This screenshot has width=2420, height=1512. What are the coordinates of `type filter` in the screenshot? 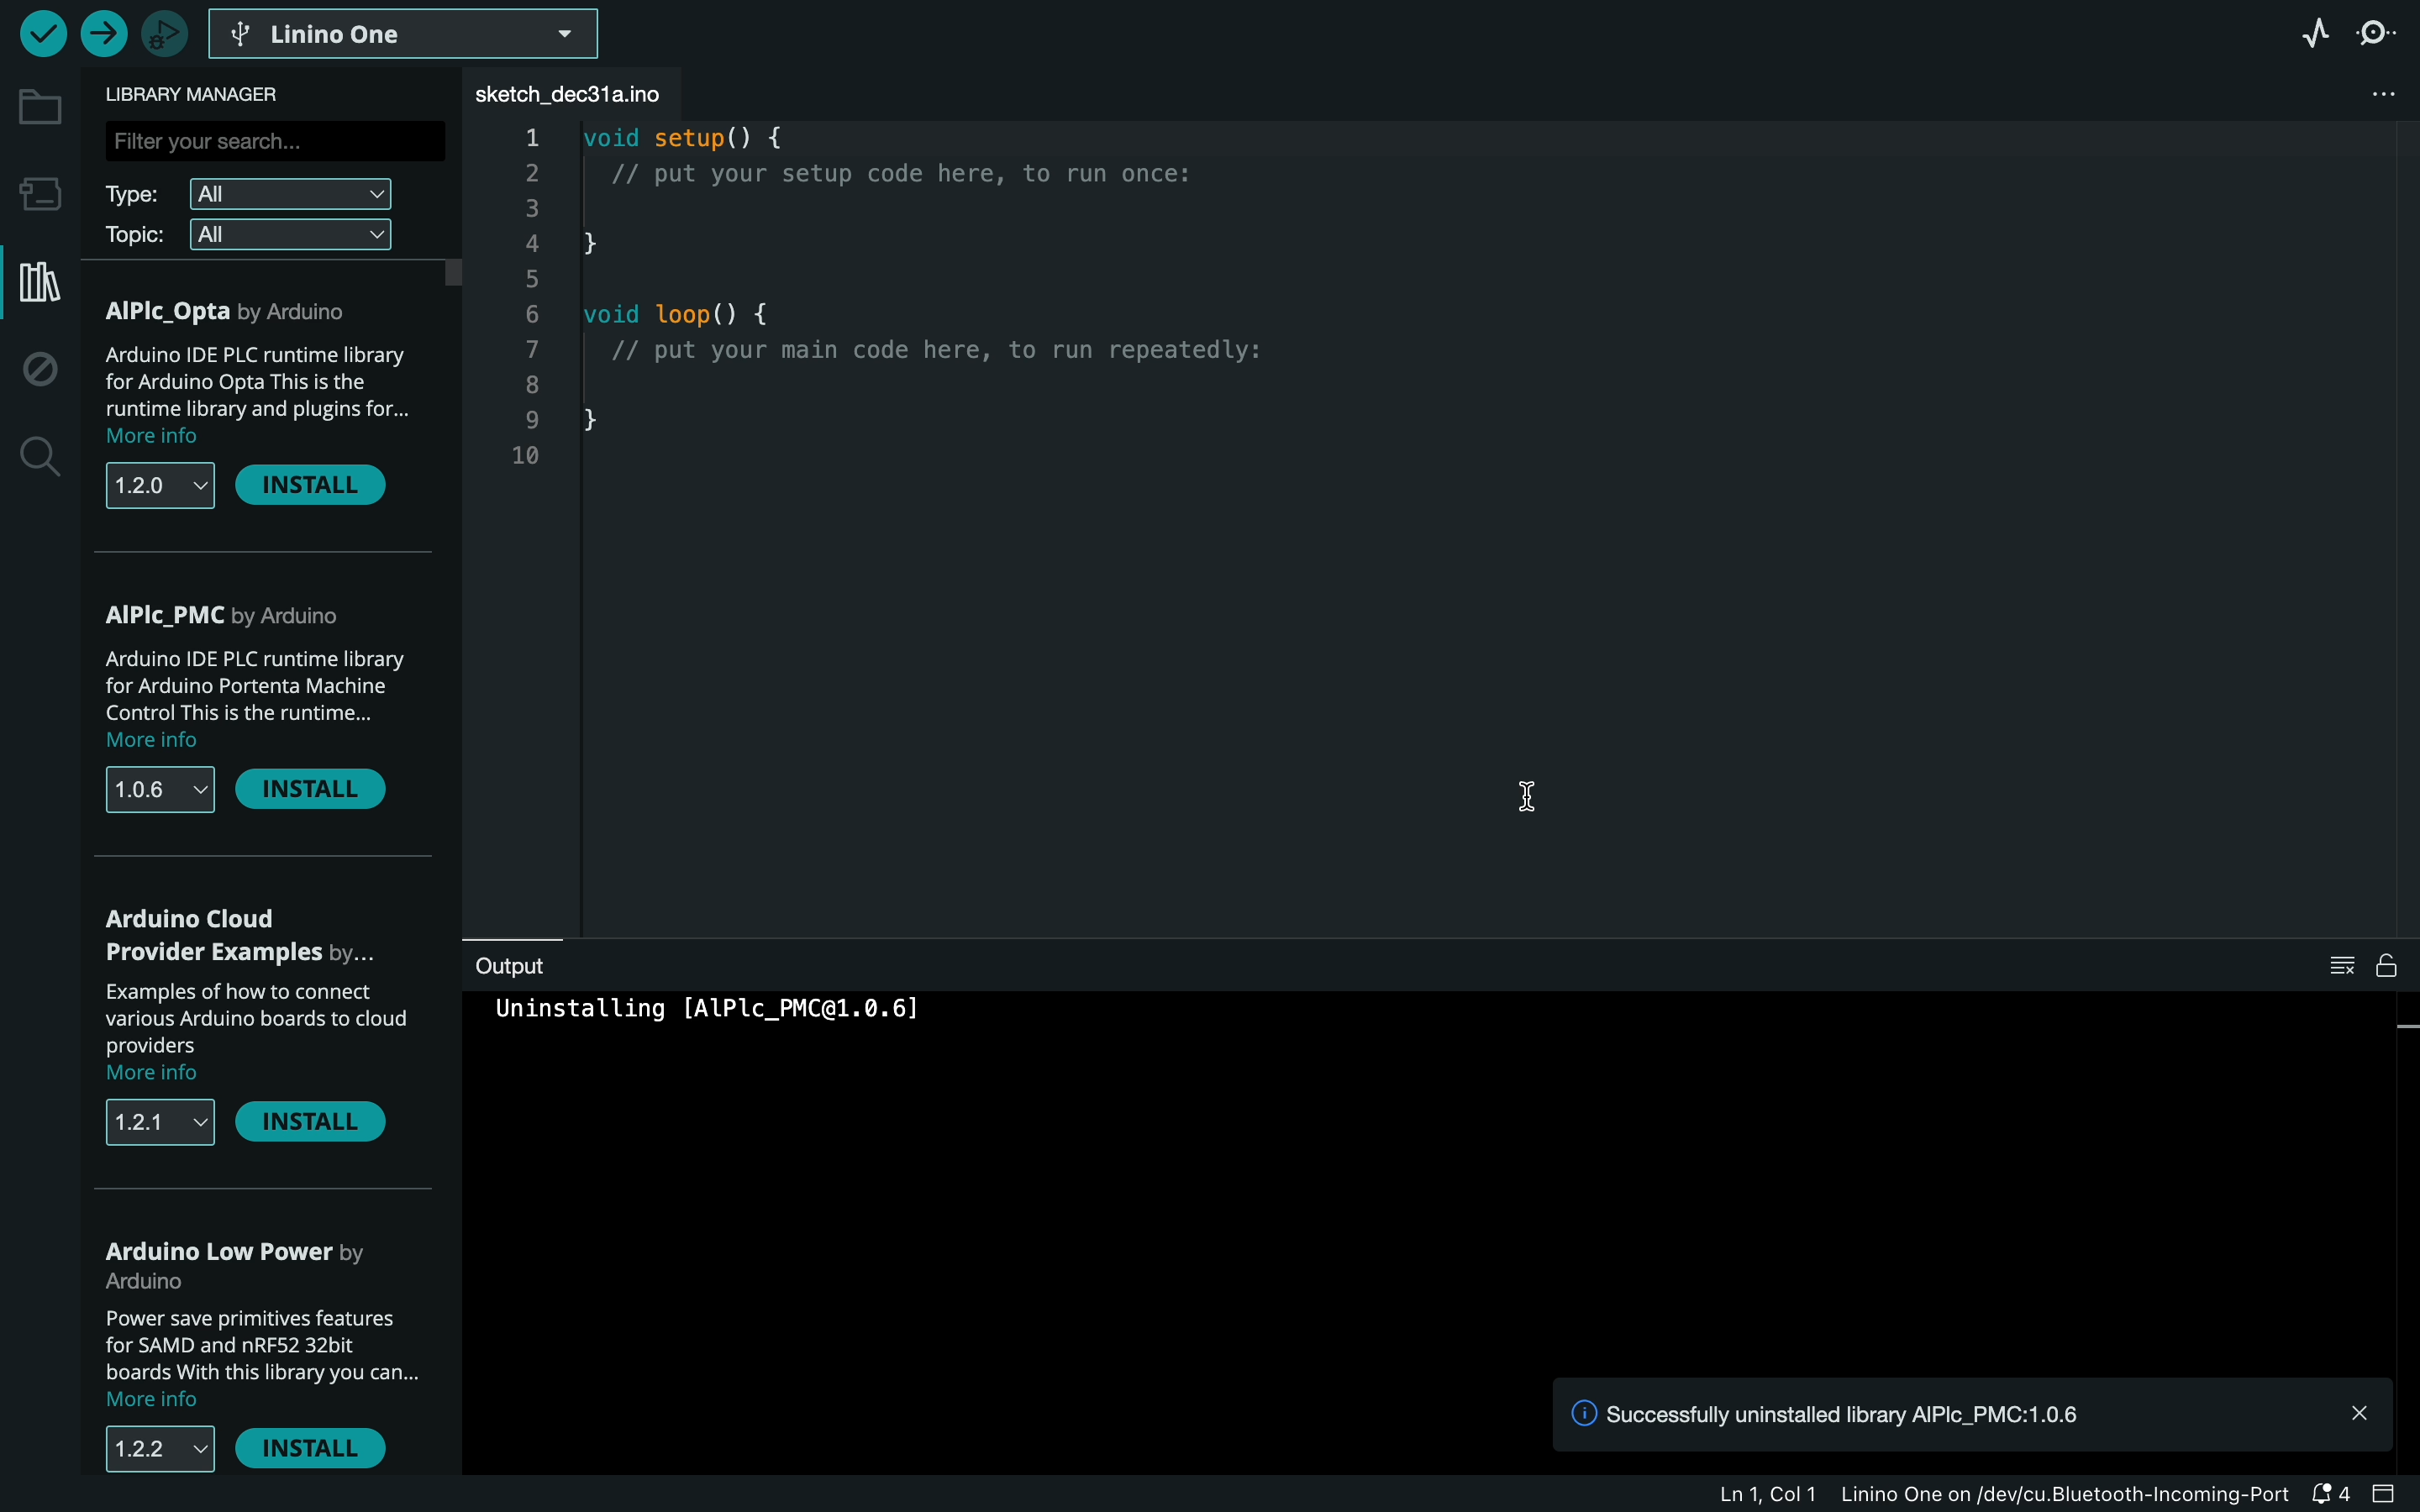 It's located at (250, 193).